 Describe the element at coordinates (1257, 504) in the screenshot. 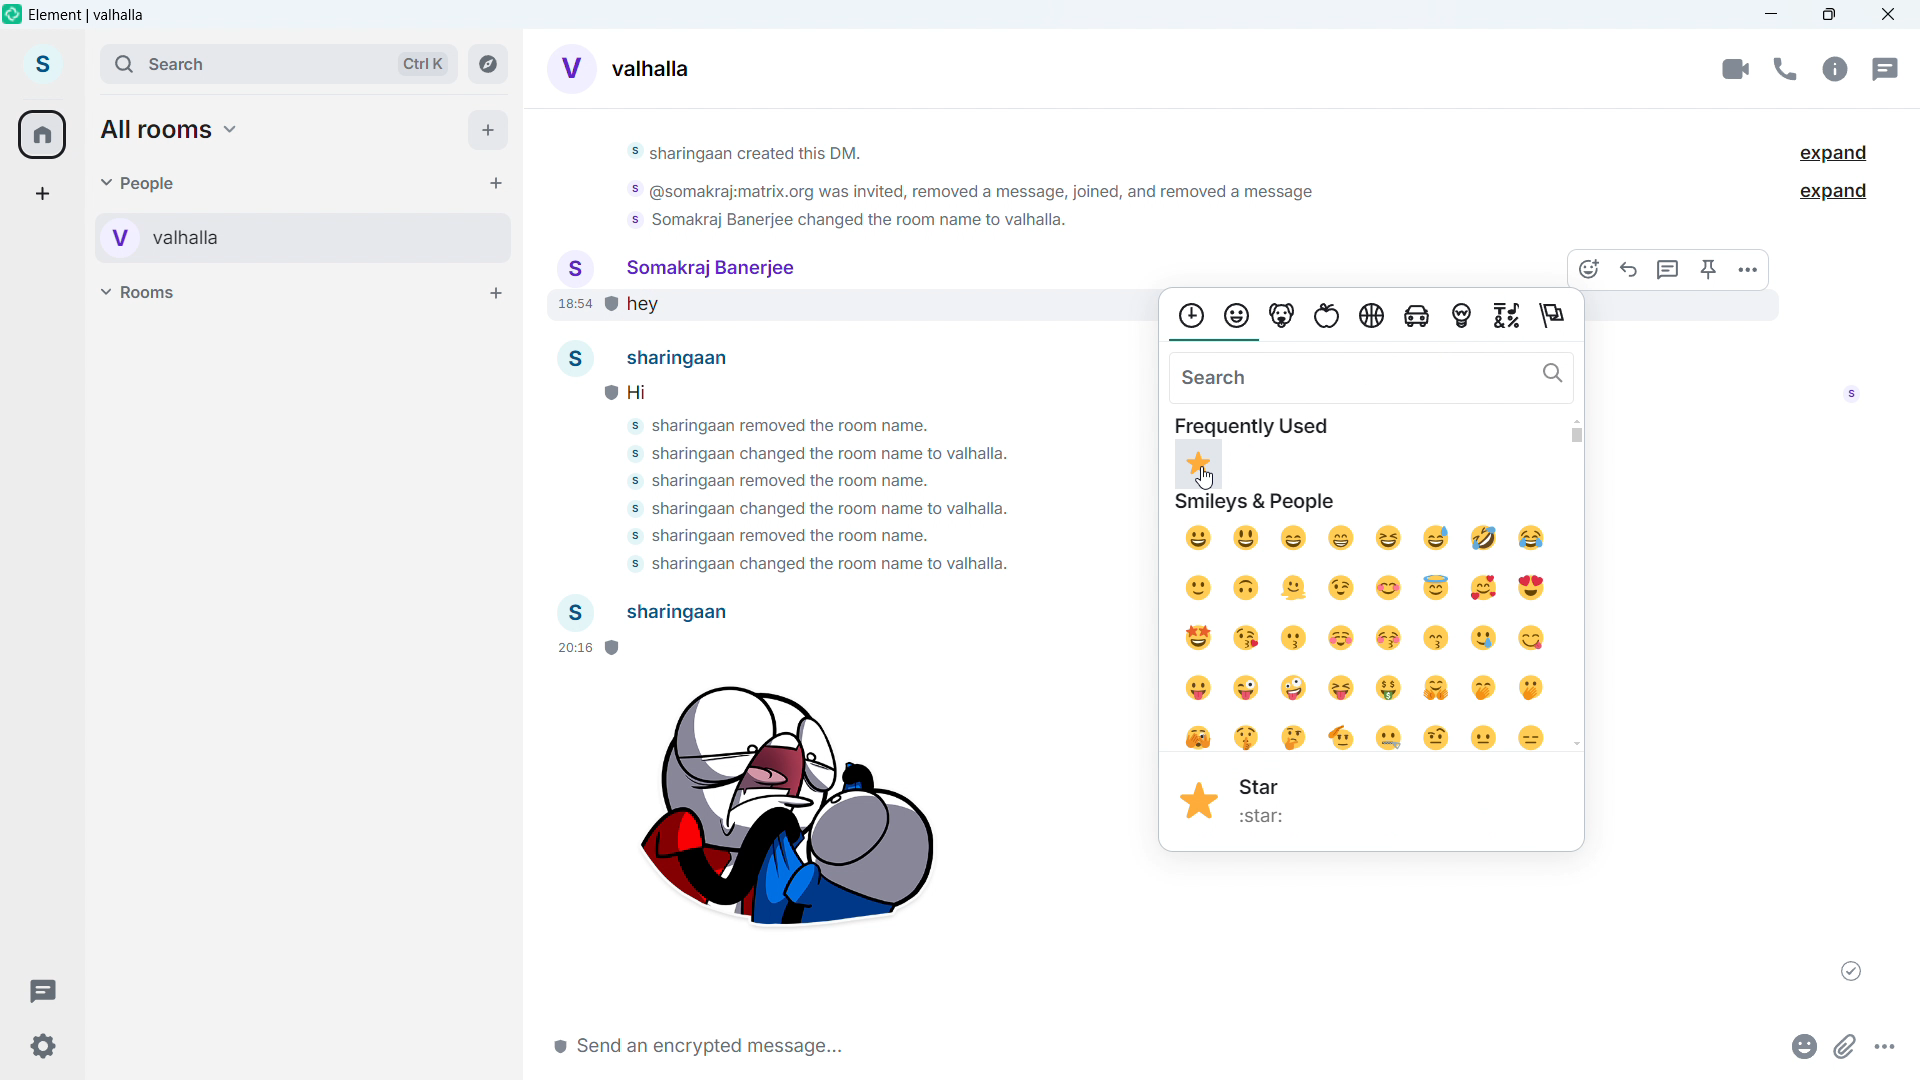

I see `Smiley and people` at that location.